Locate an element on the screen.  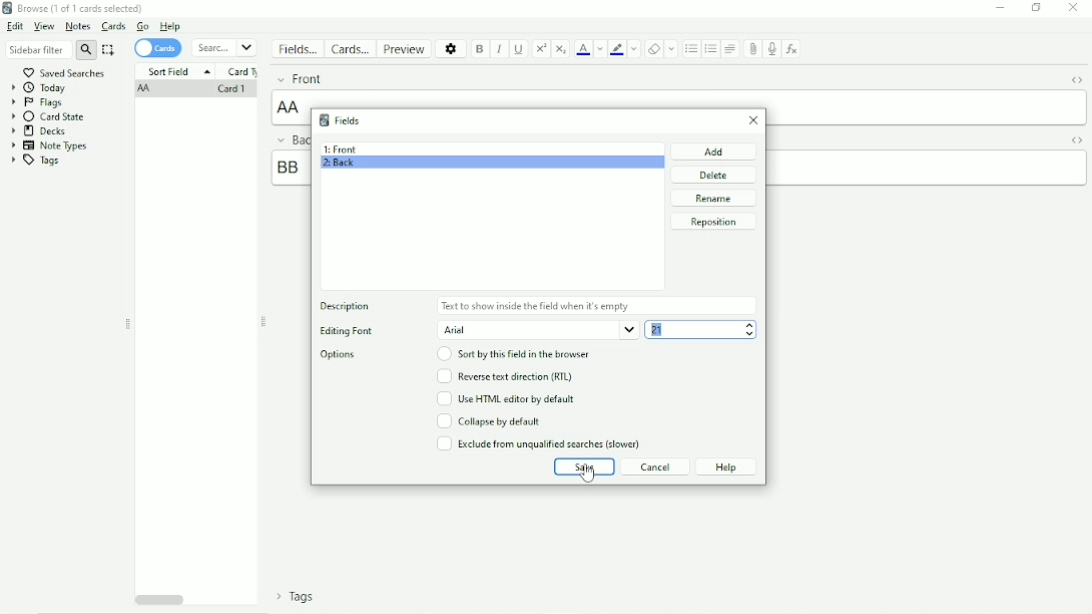
Sort Field is located at coordinates (178, 71).